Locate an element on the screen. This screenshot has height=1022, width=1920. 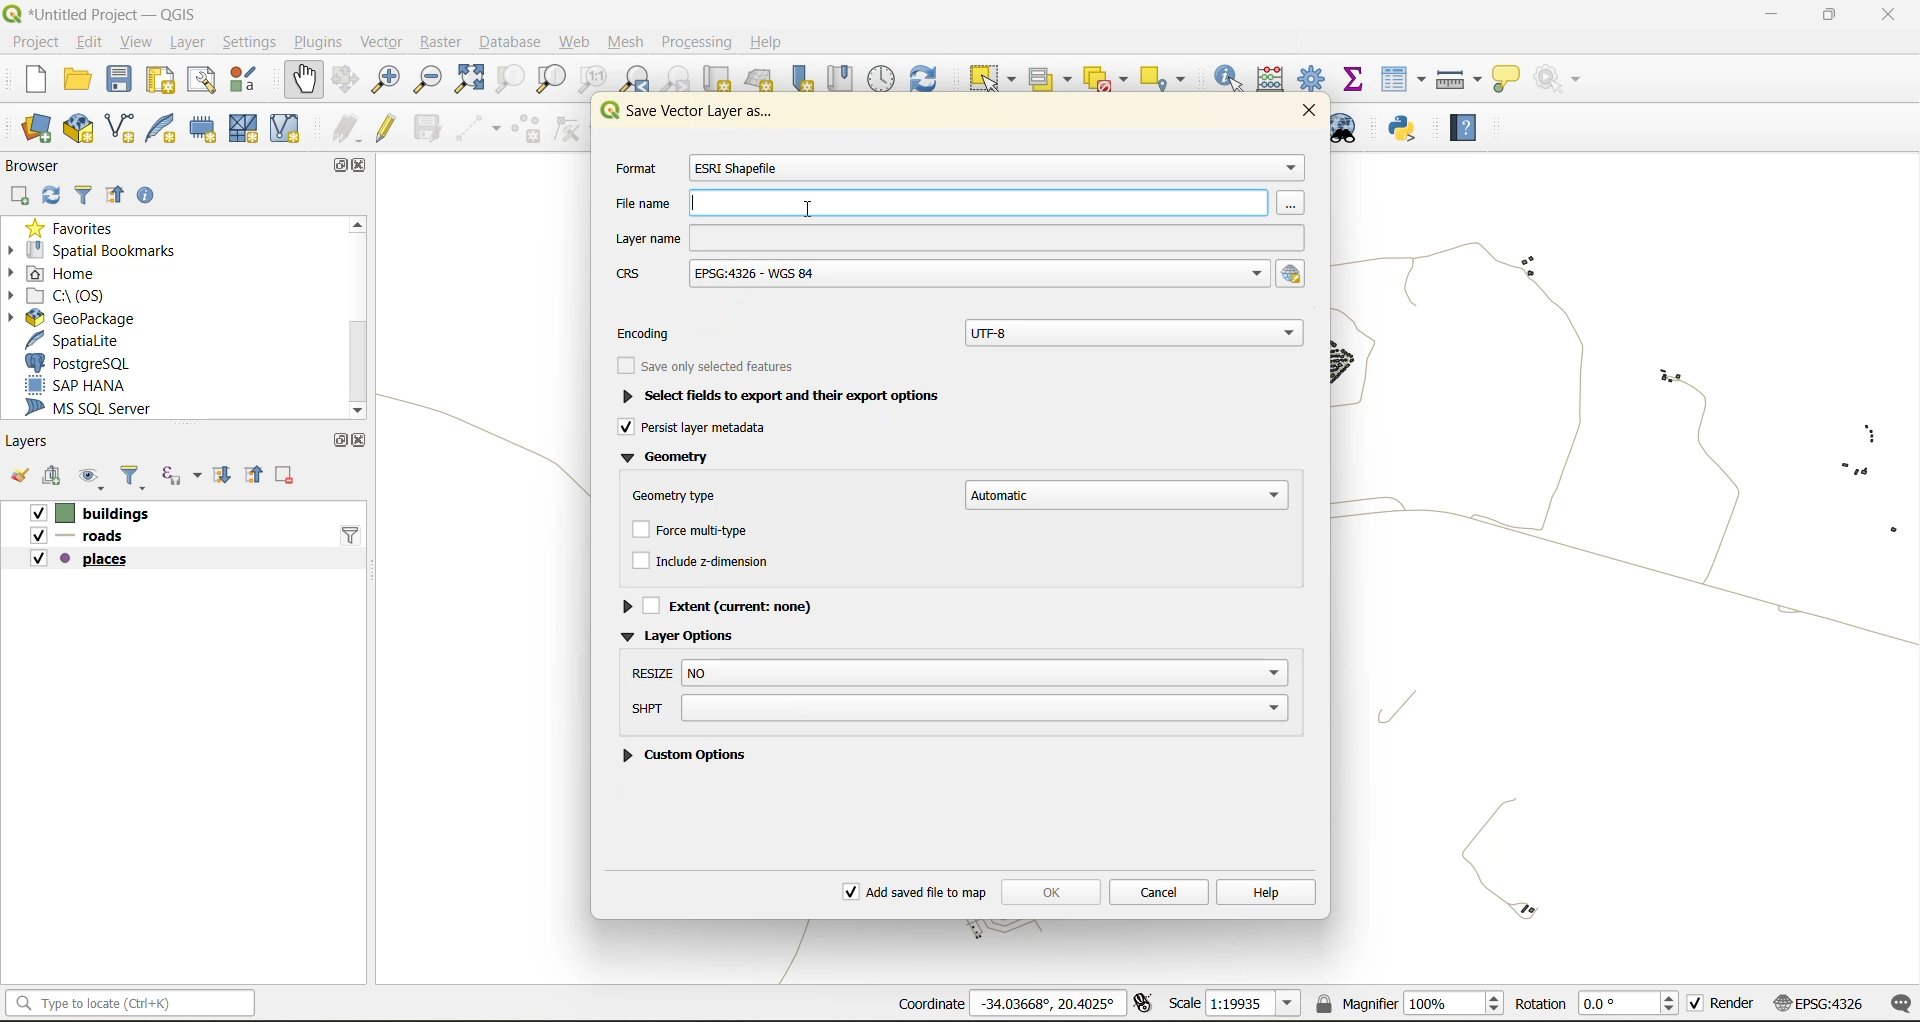
statusbar is located at coordinates (136, 1002).